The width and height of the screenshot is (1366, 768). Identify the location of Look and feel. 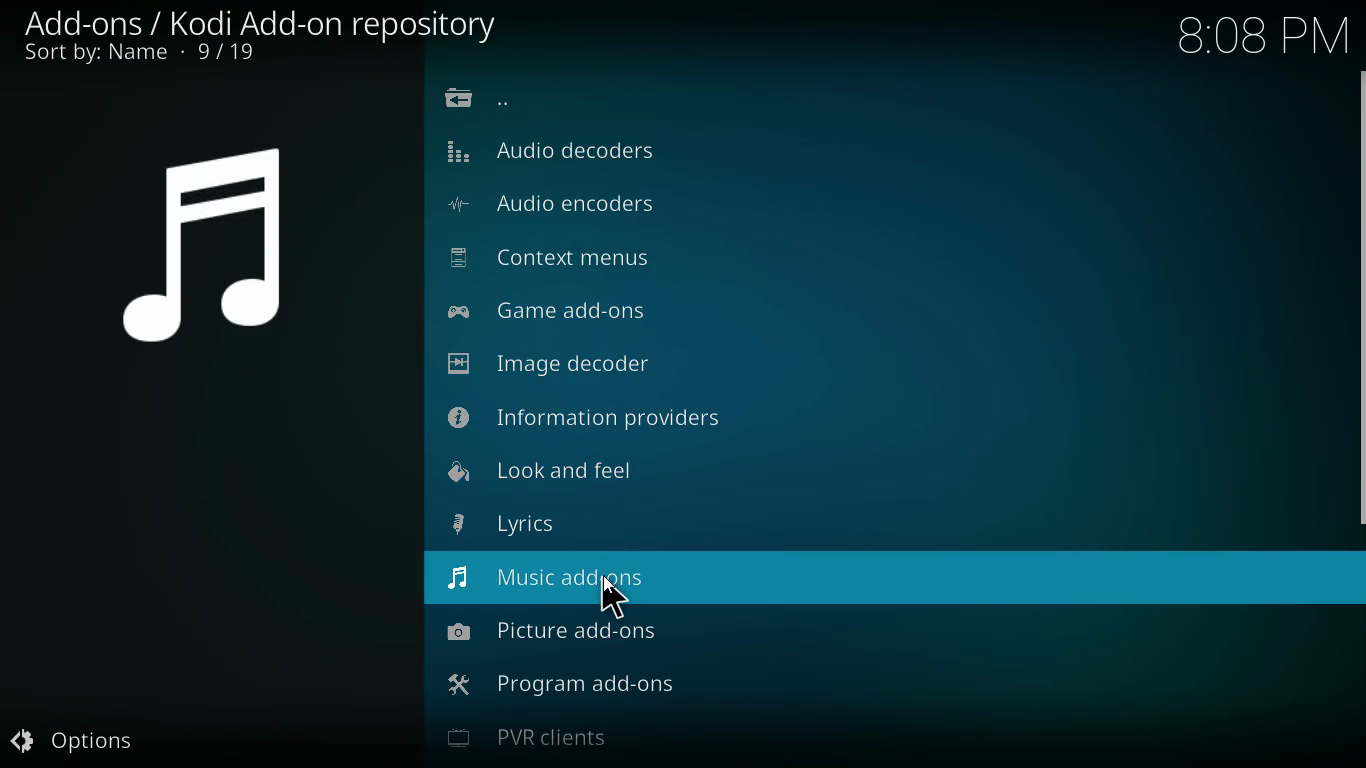
(560, 470).